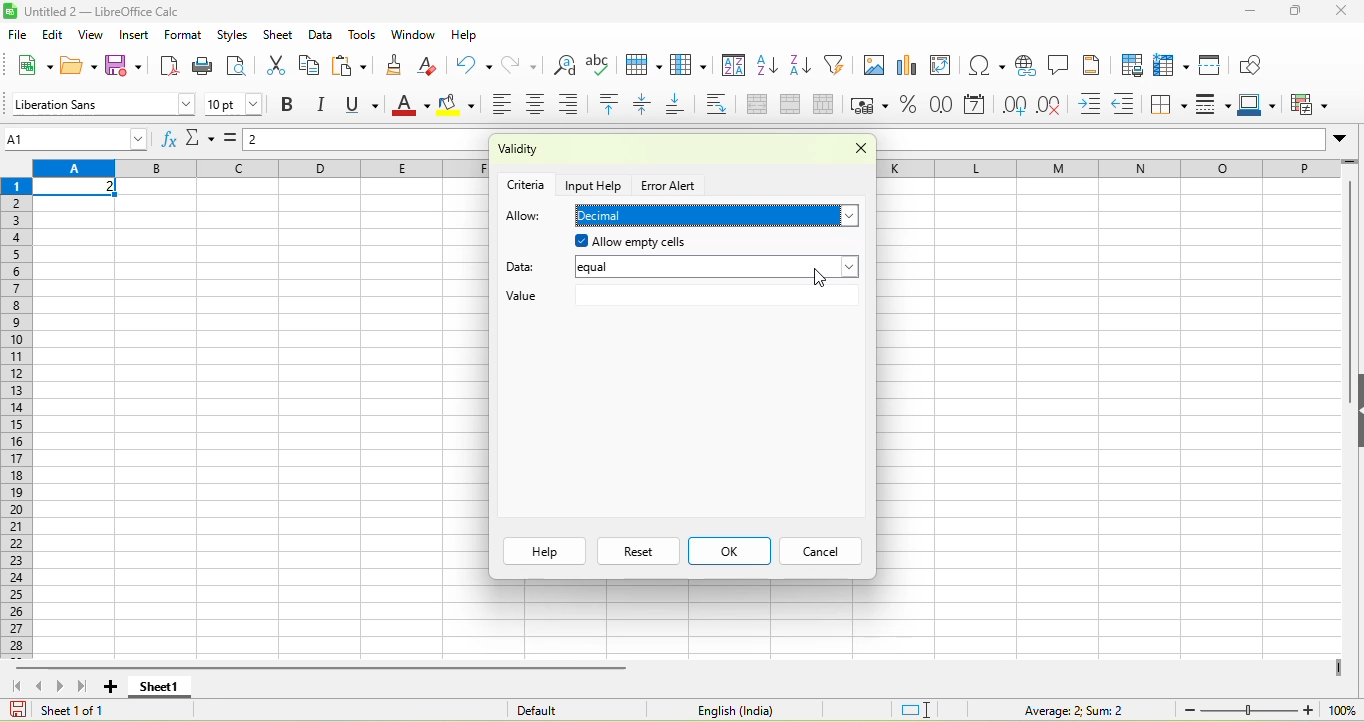 Image resolution: width=1364 pixels, height=722 pixels. Describe the element at coordinates (352, 66) in the screenshot. I see `paste` at that location.